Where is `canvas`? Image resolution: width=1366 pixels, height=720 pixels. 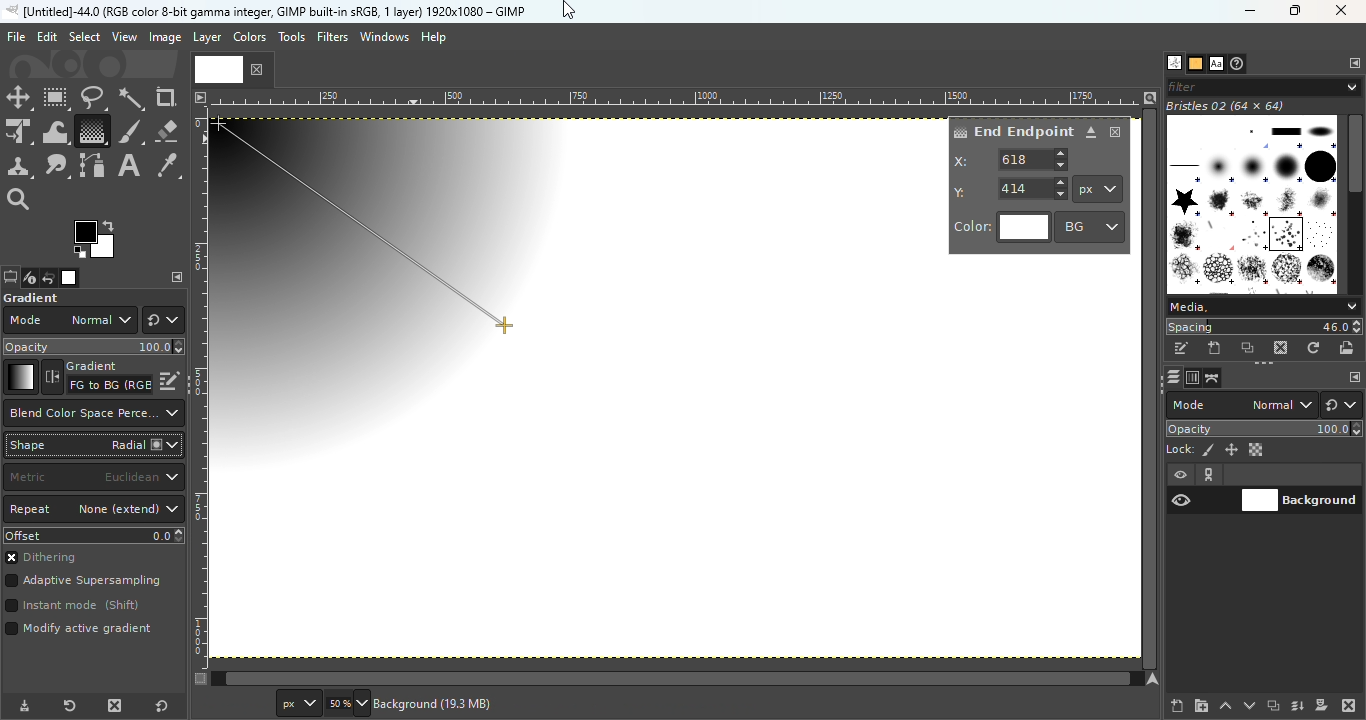
canvas is located at coordinates (499, 340).